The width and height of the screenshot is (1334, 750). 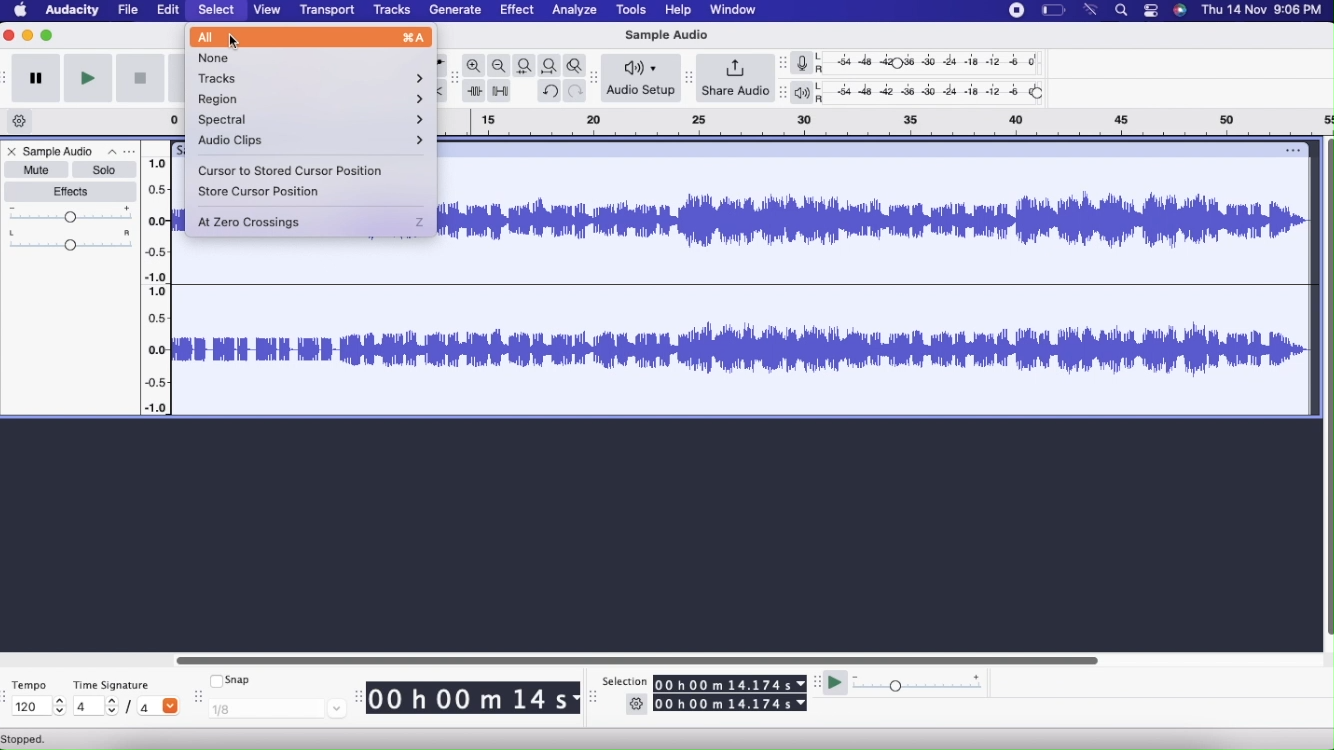 I want to click on 00 h 00 m 14.174 s, so click(x=730, y=684).